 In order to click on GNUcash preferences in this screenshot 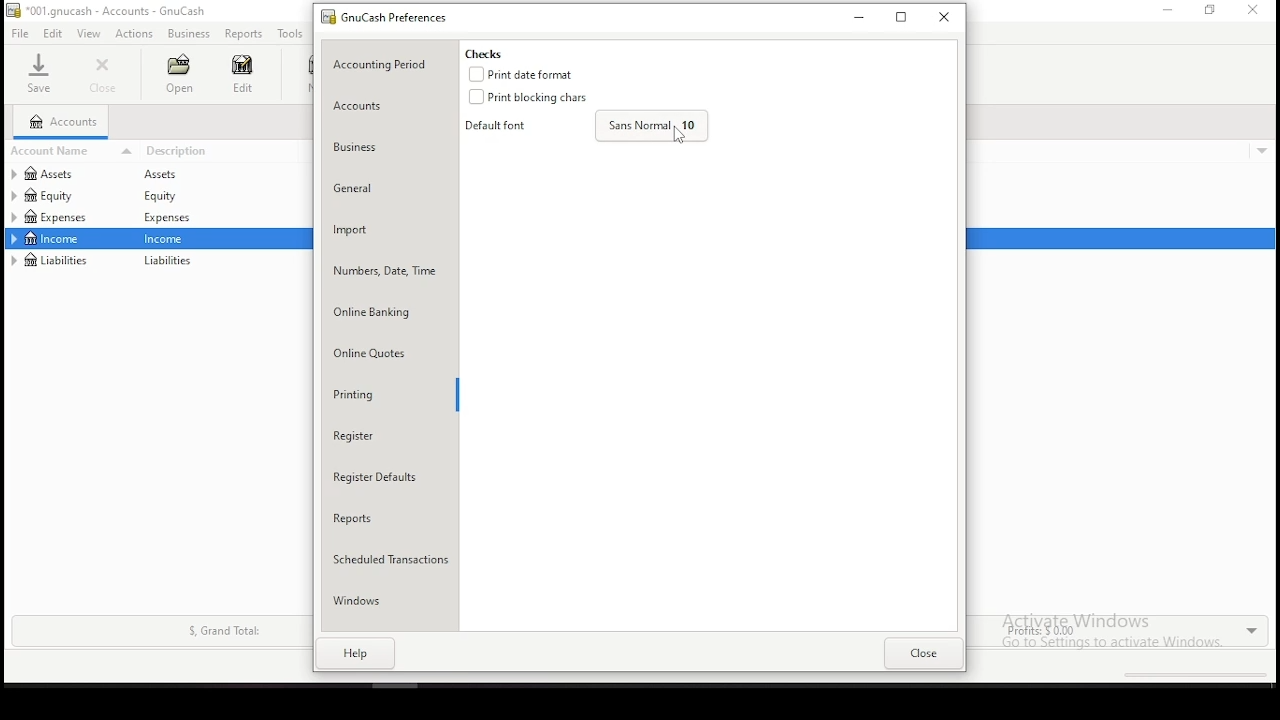, I will do `click(400, 18)`.